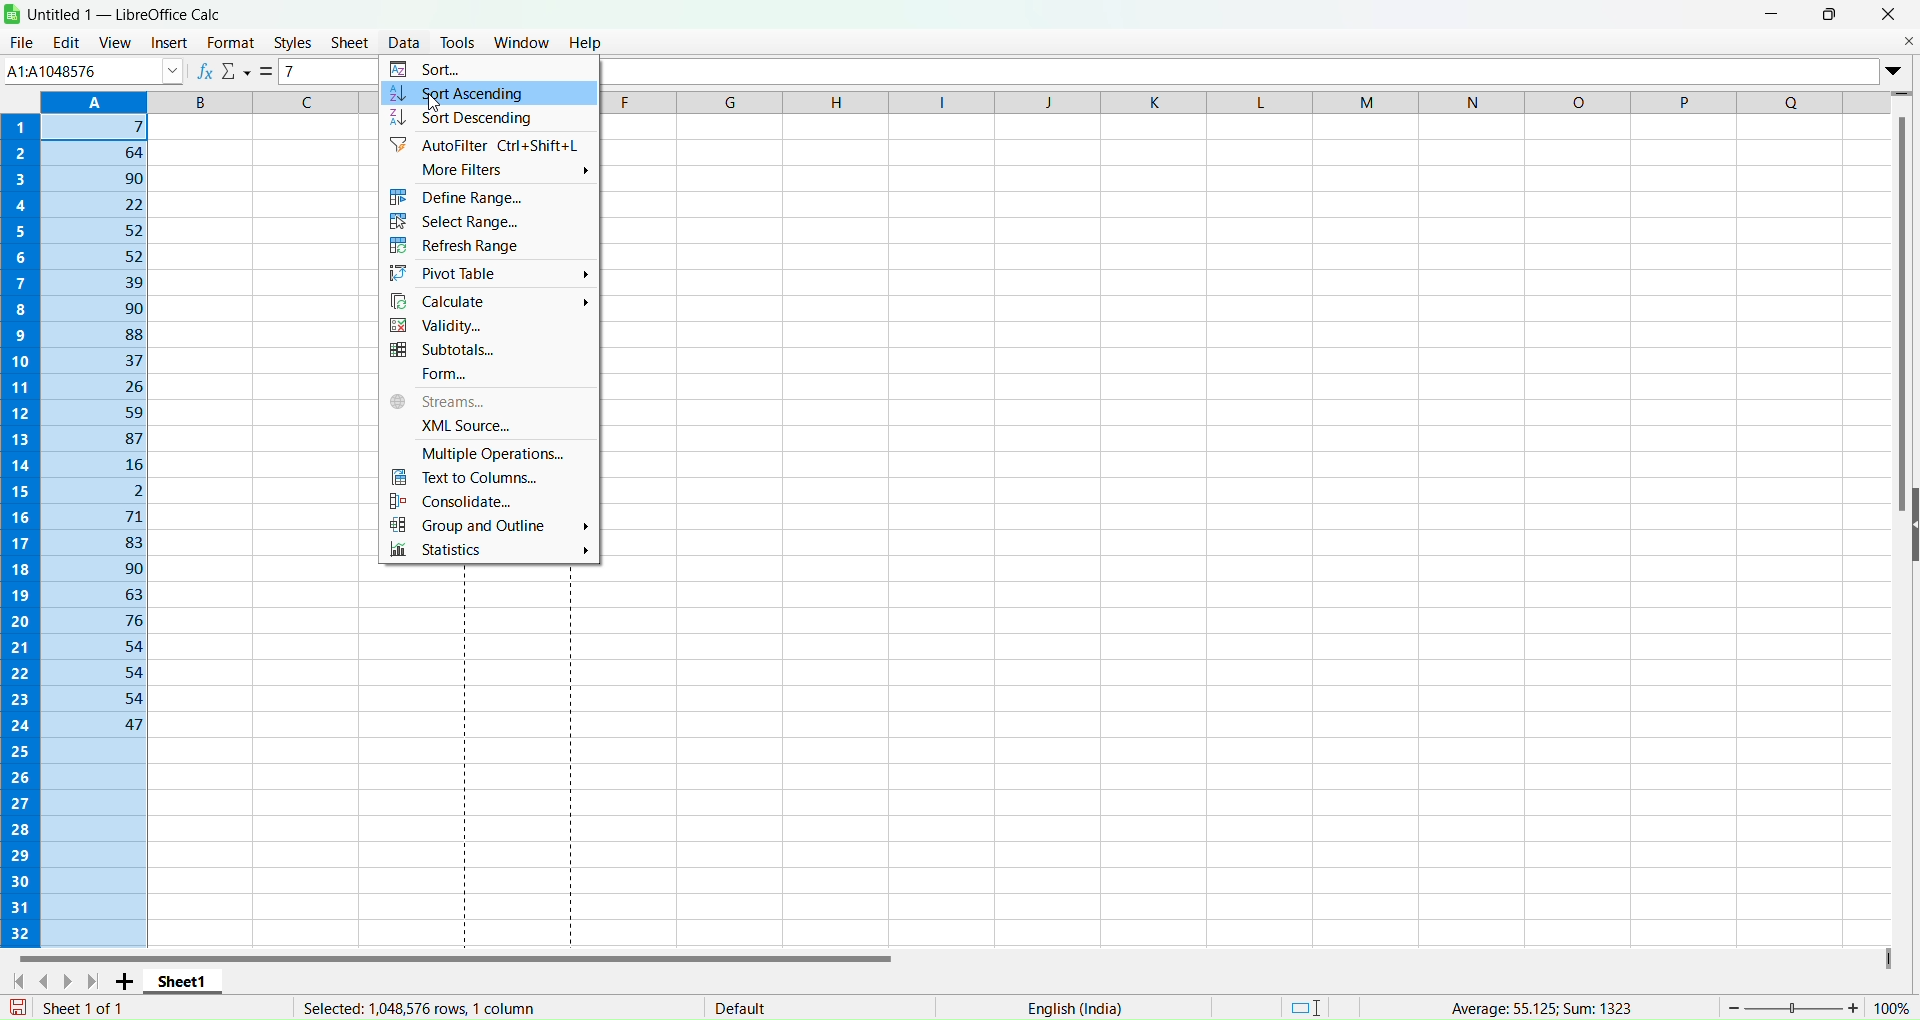  I want to click on Zoom Factor, so click(1820, 1005).